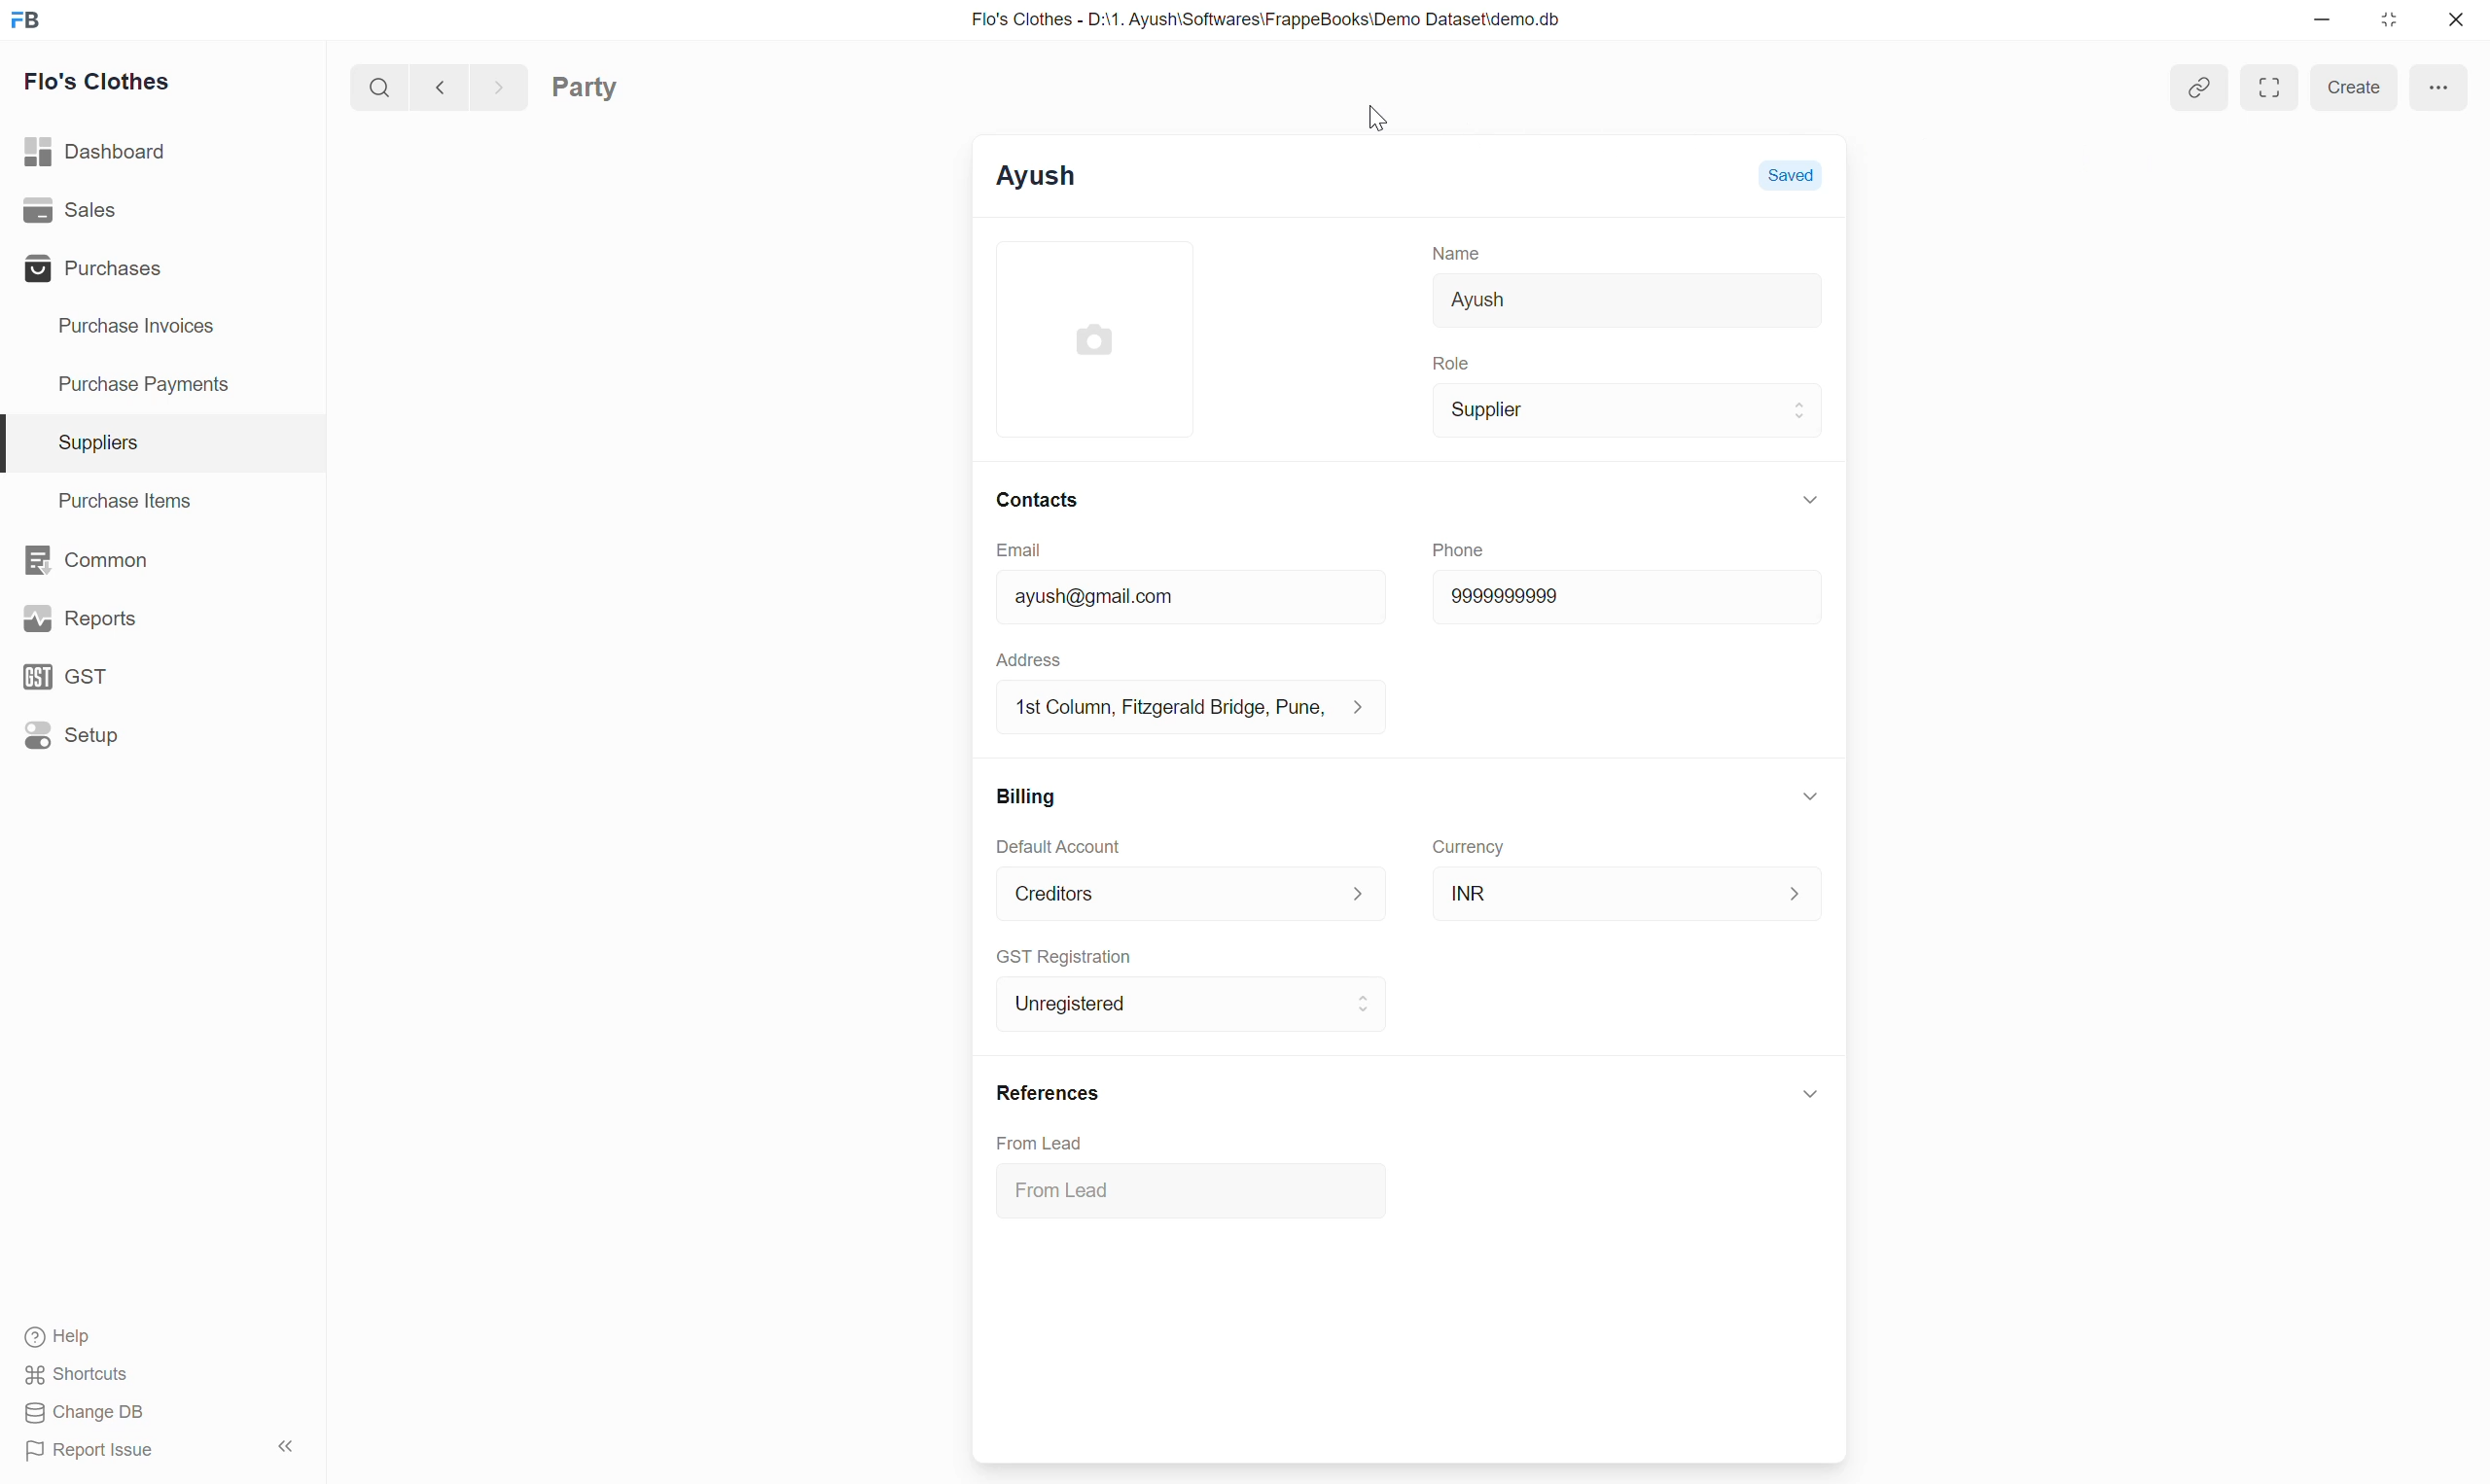 The width and height of the screenshot is (2490, 1484). Describe the element at coordinates (1627, 301) in the screenshot. I see `Ayush` at that location.